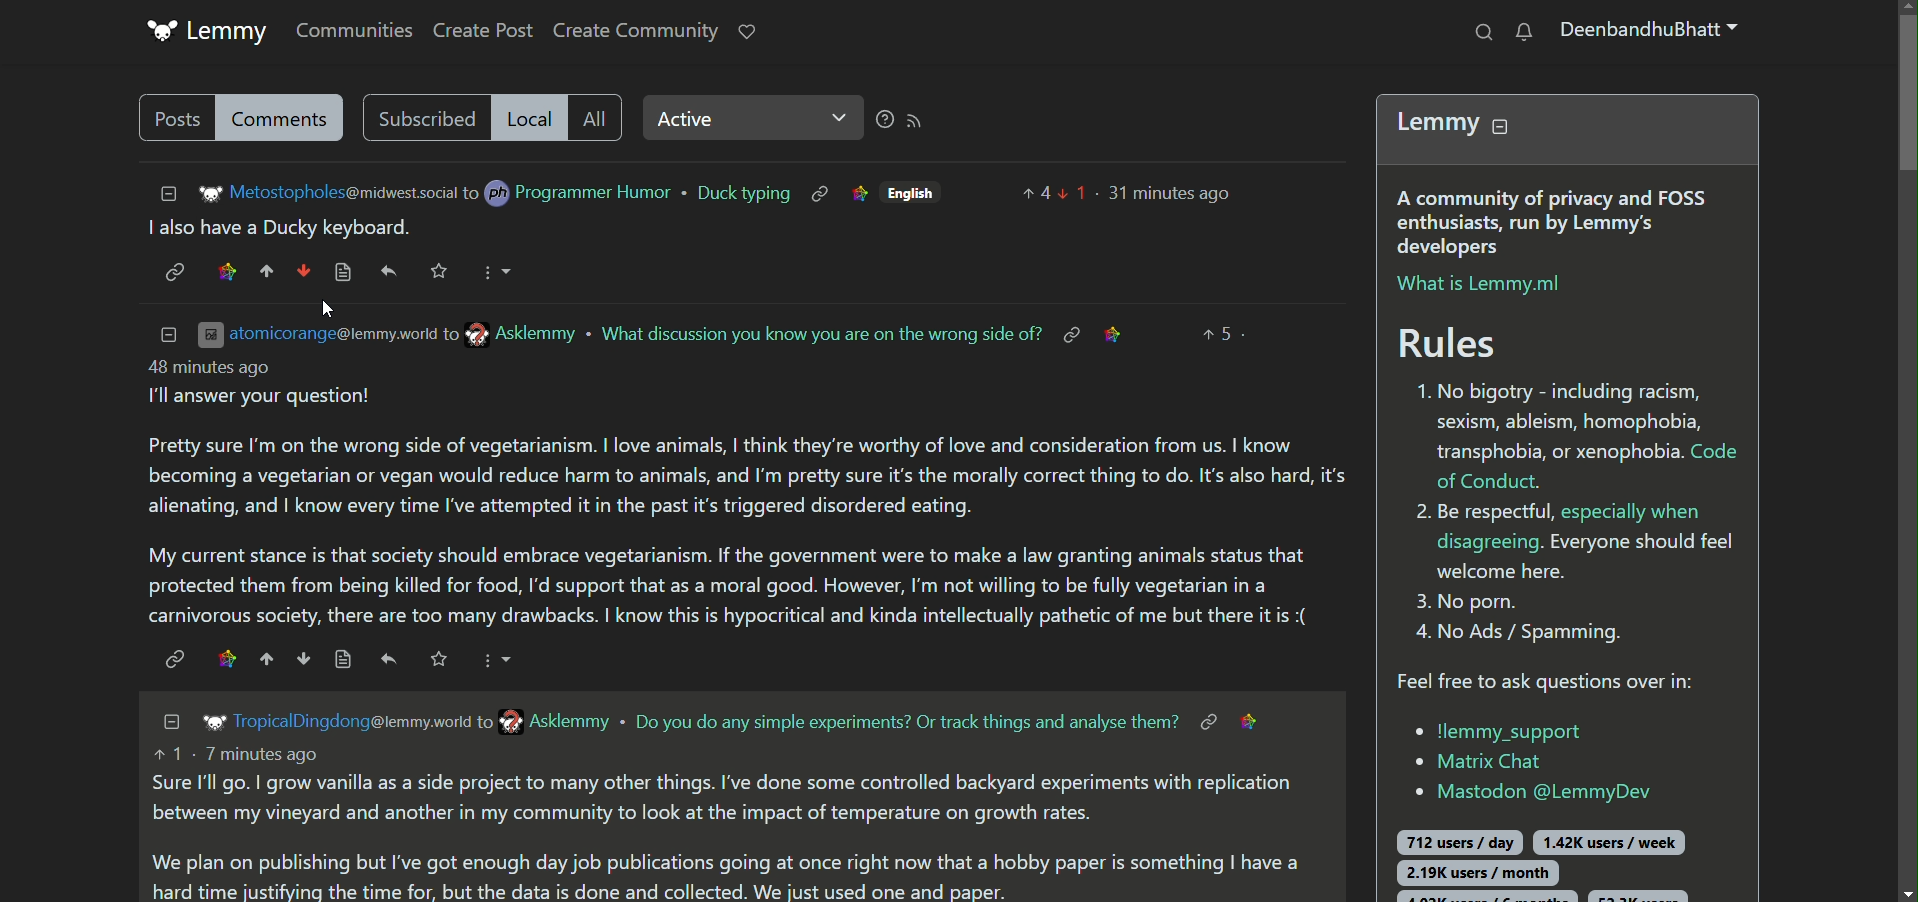 The width and height of the screenshot is (1918, 902). I want to click on lemmy support, so click(1499, 730).